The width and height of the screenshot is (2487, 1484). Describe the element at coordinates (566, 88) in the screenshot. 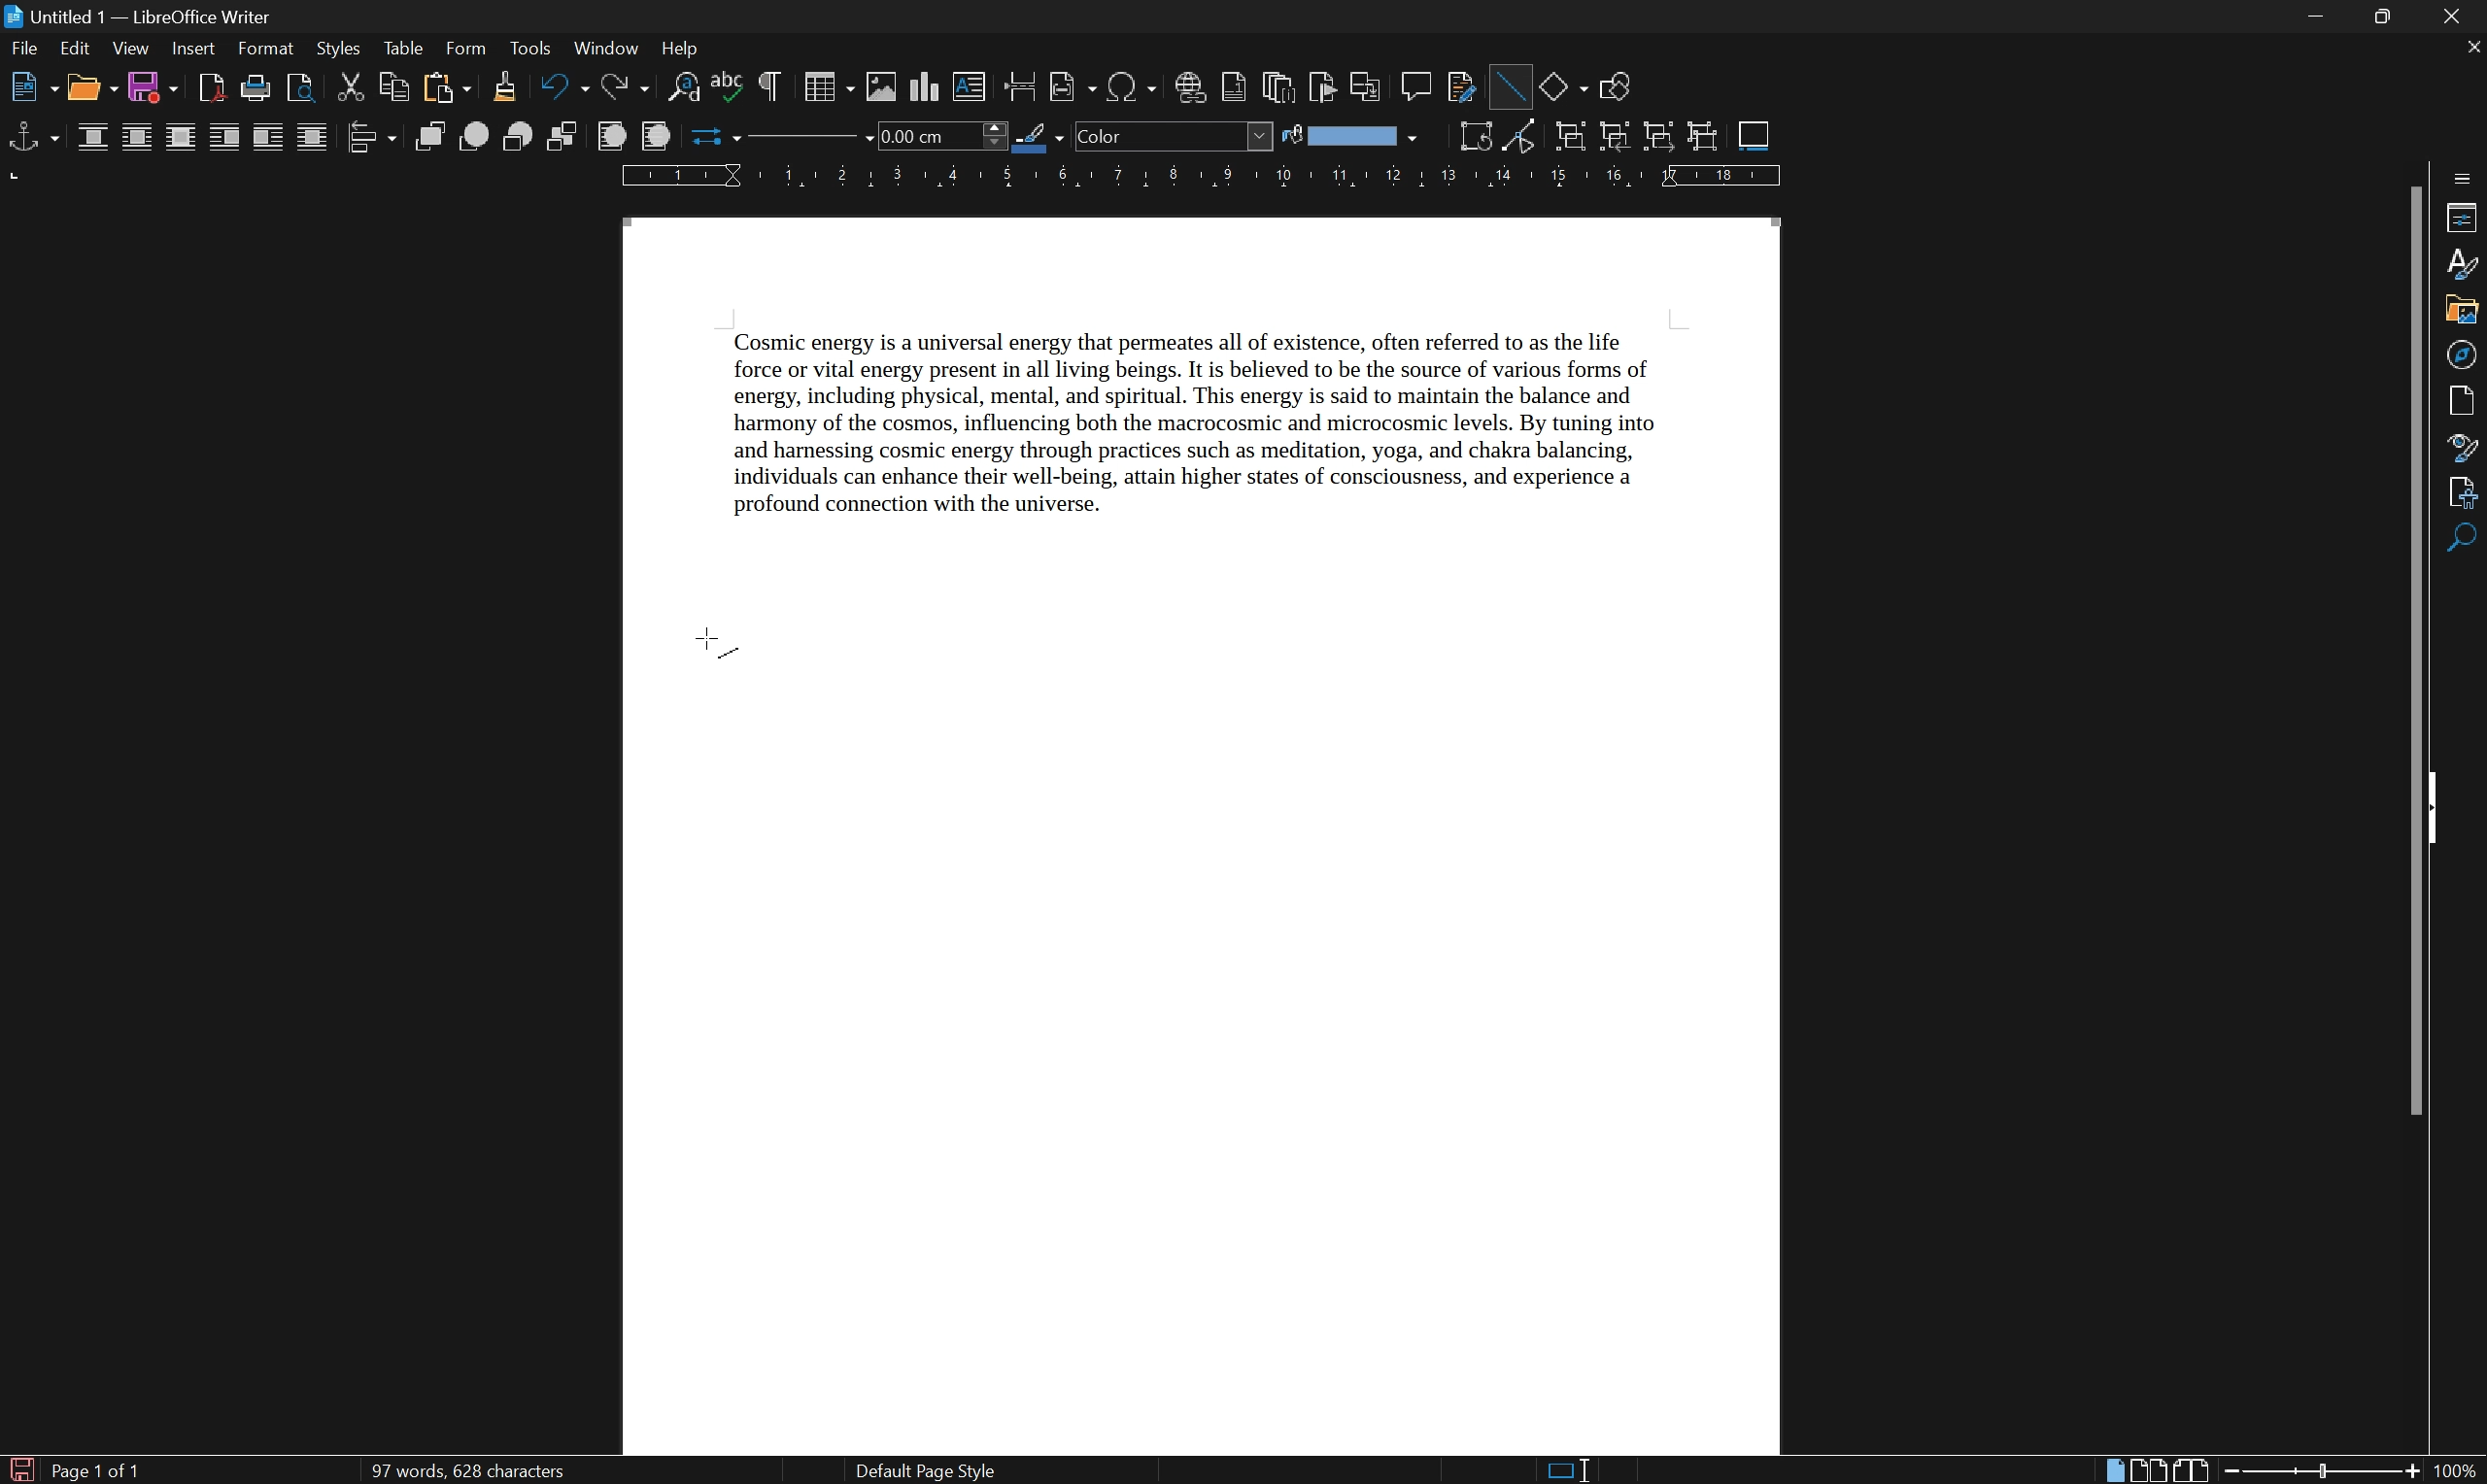

I see `undo` at that location.